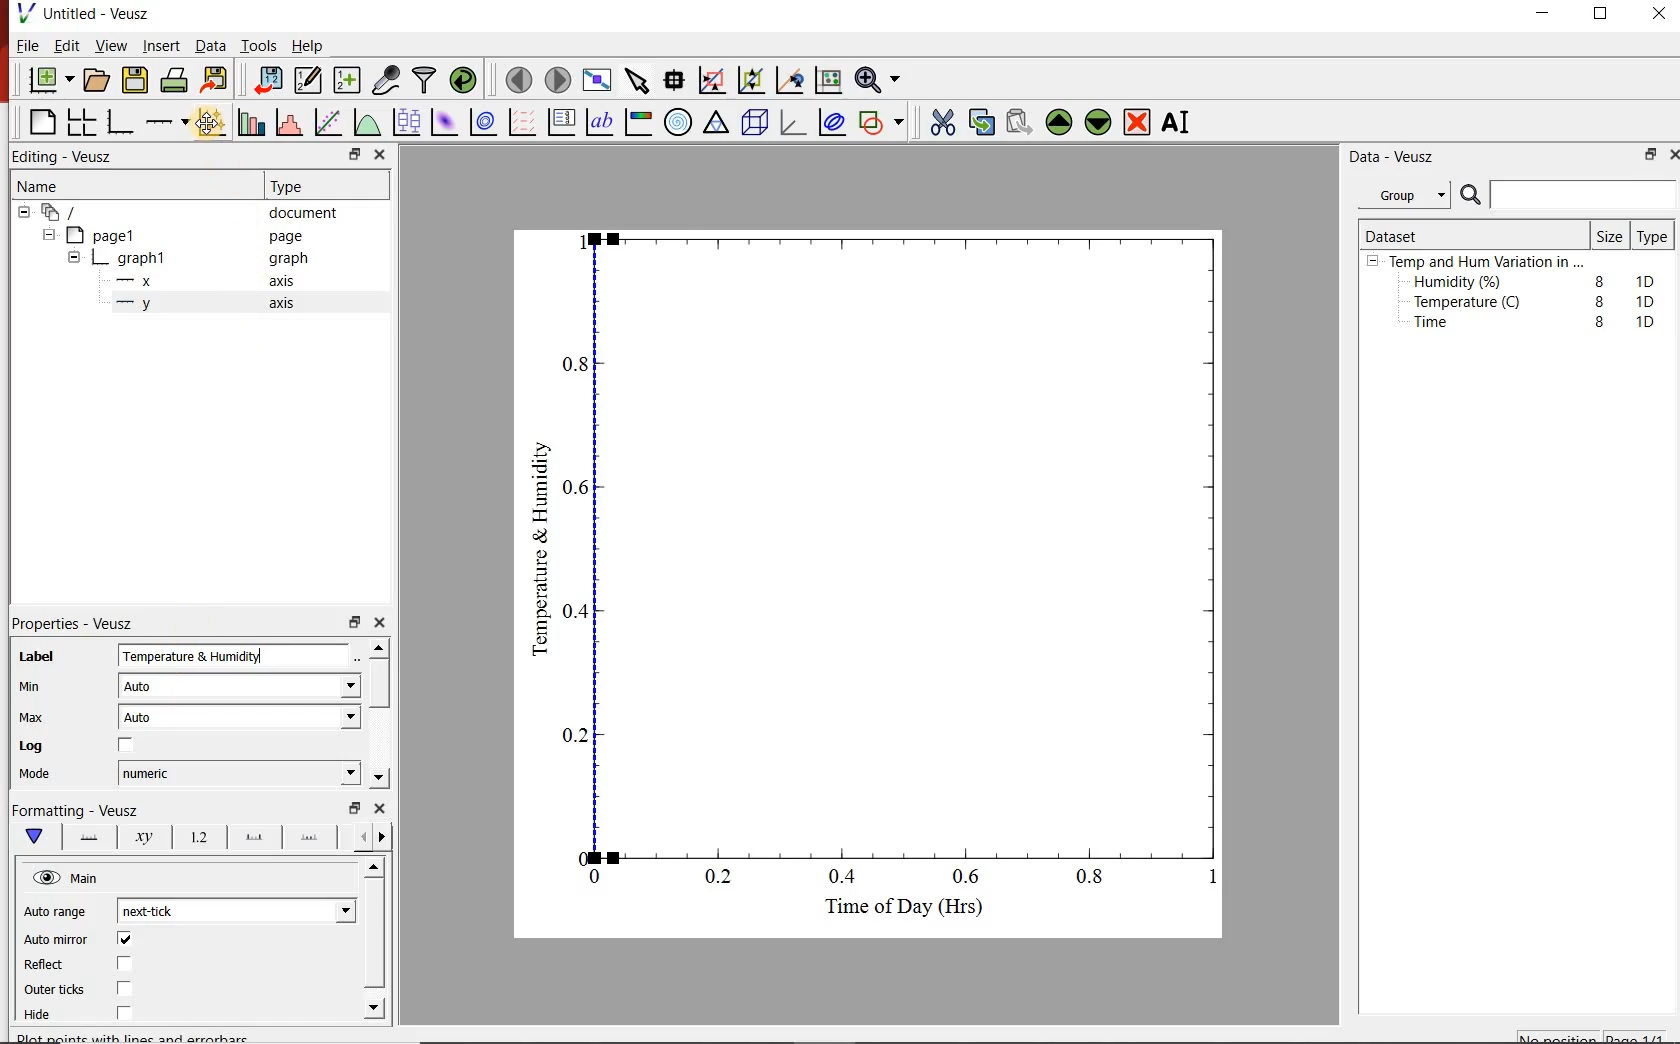 The height and width of the screenshot is (1044, 1680). What do you see at coordinates (756, 125) in the screenshot?
I see `3d scene` at bounding box center [756, 125].